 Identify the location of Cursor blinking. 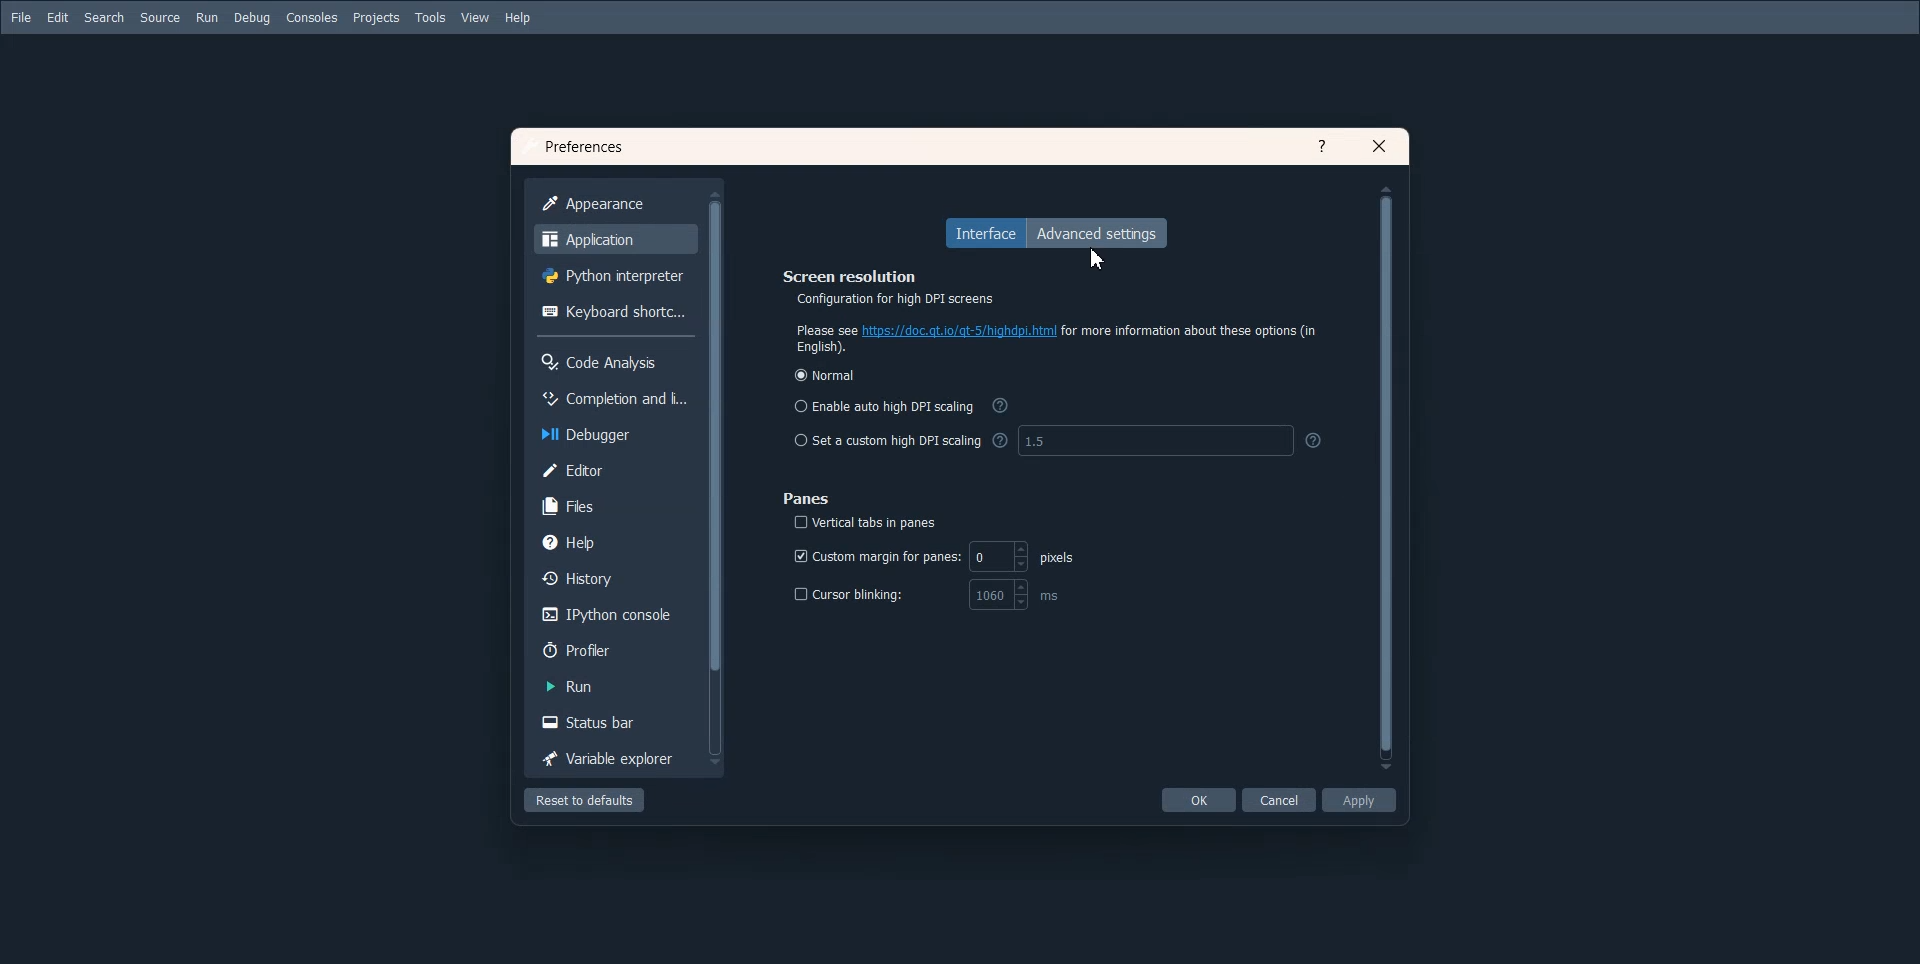
(933, 595).